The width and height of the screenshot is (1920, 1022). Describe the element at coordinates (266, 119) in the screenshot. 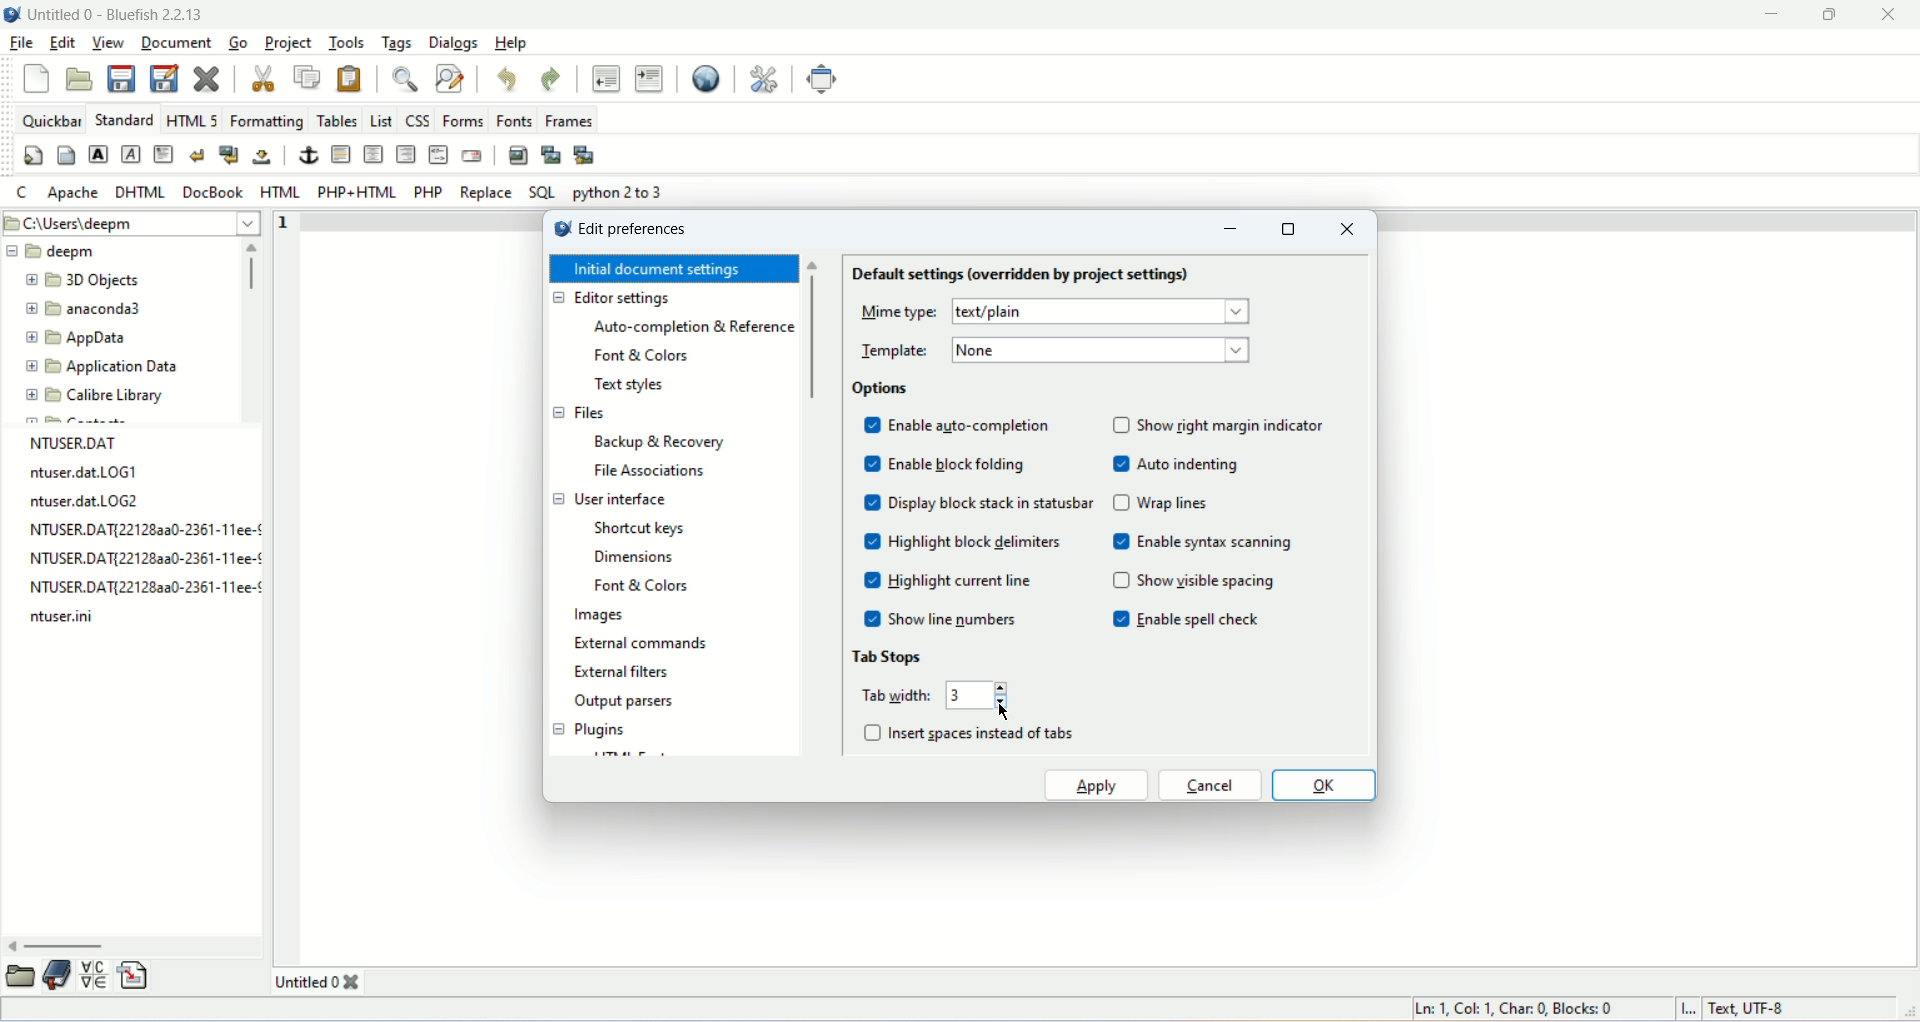

I see `formatting` at that location.